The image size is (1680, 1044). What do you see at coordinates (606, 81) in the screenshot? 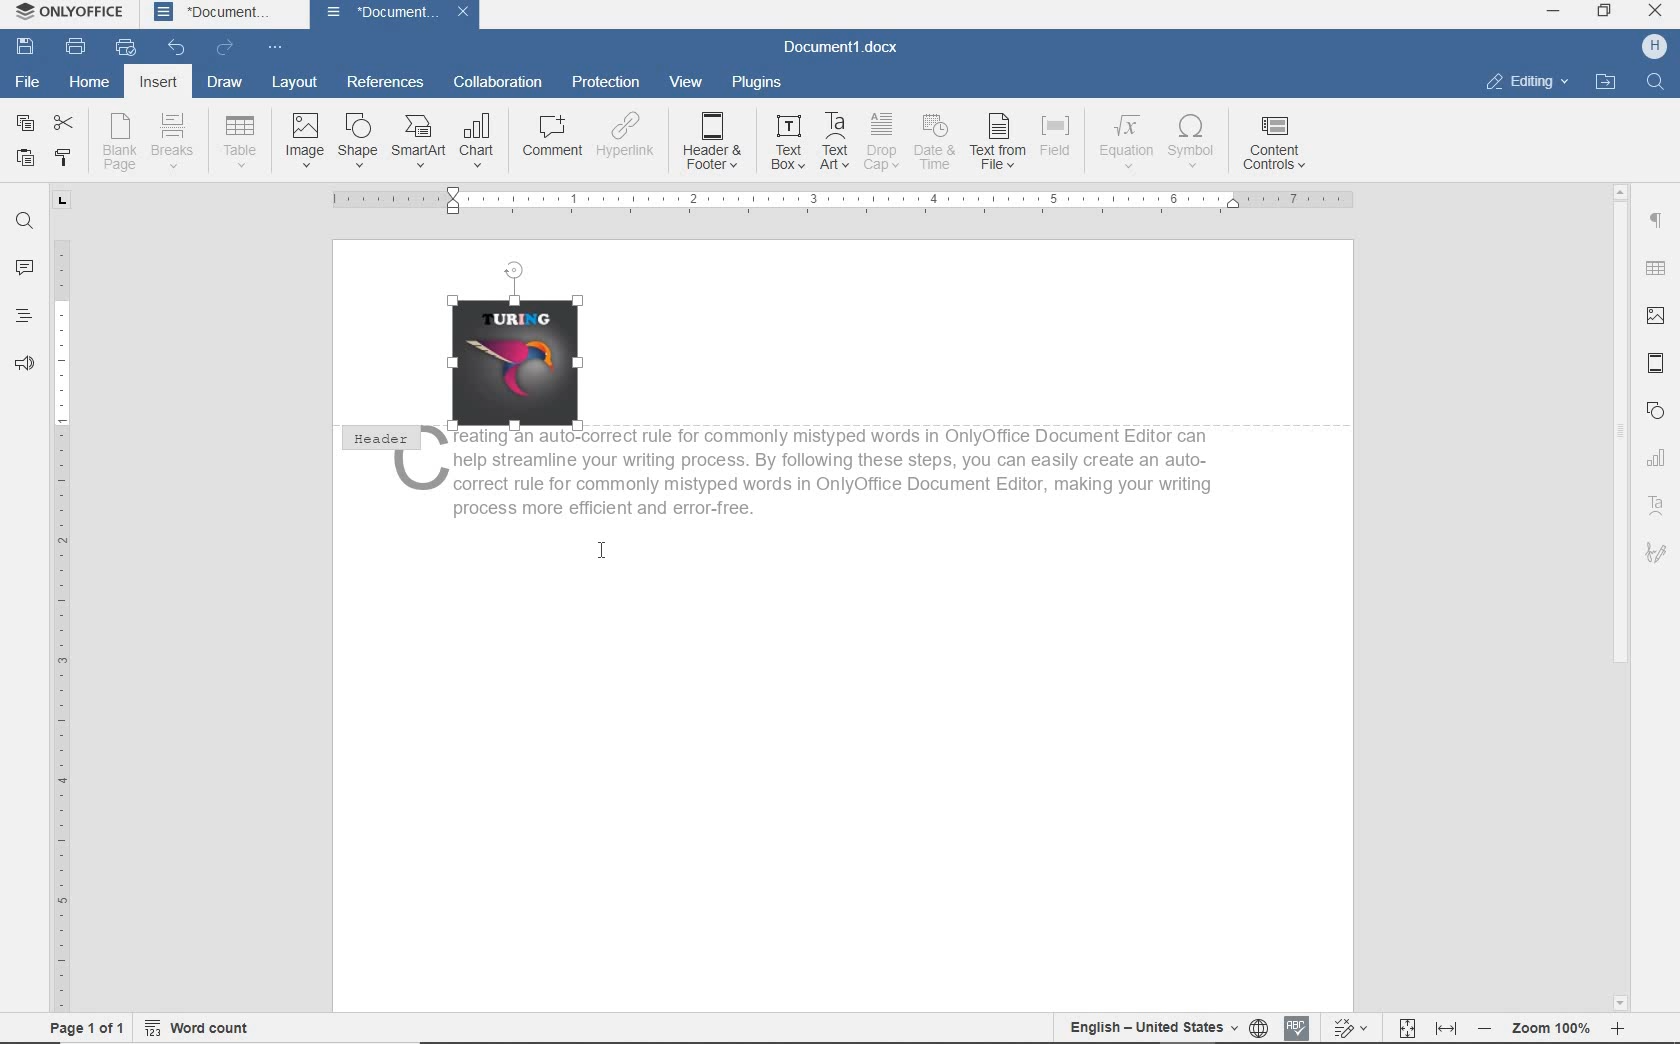
I see `PROTECTION` at bounding box center [606, 81].